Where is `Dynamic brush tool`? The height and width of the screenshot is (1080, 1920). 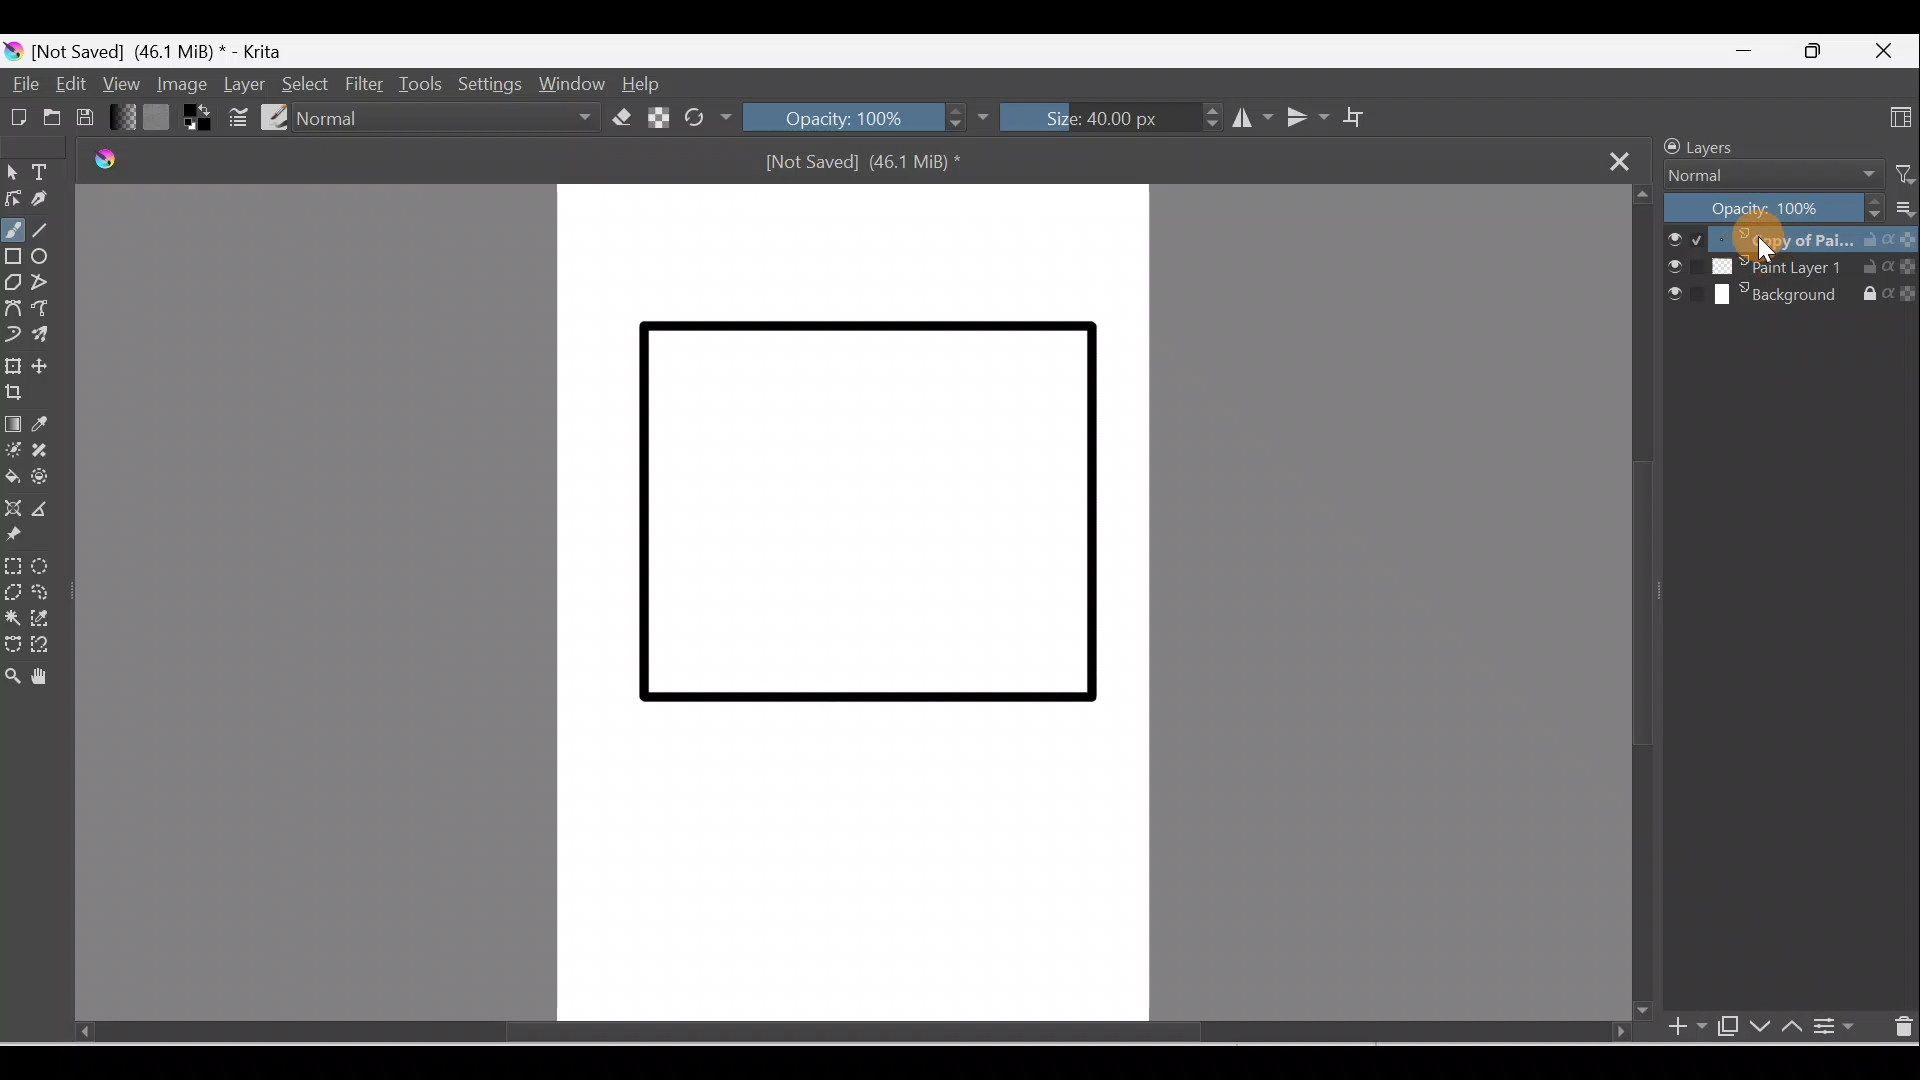
Dynamic brush tool is located at coordinates (12, 335).